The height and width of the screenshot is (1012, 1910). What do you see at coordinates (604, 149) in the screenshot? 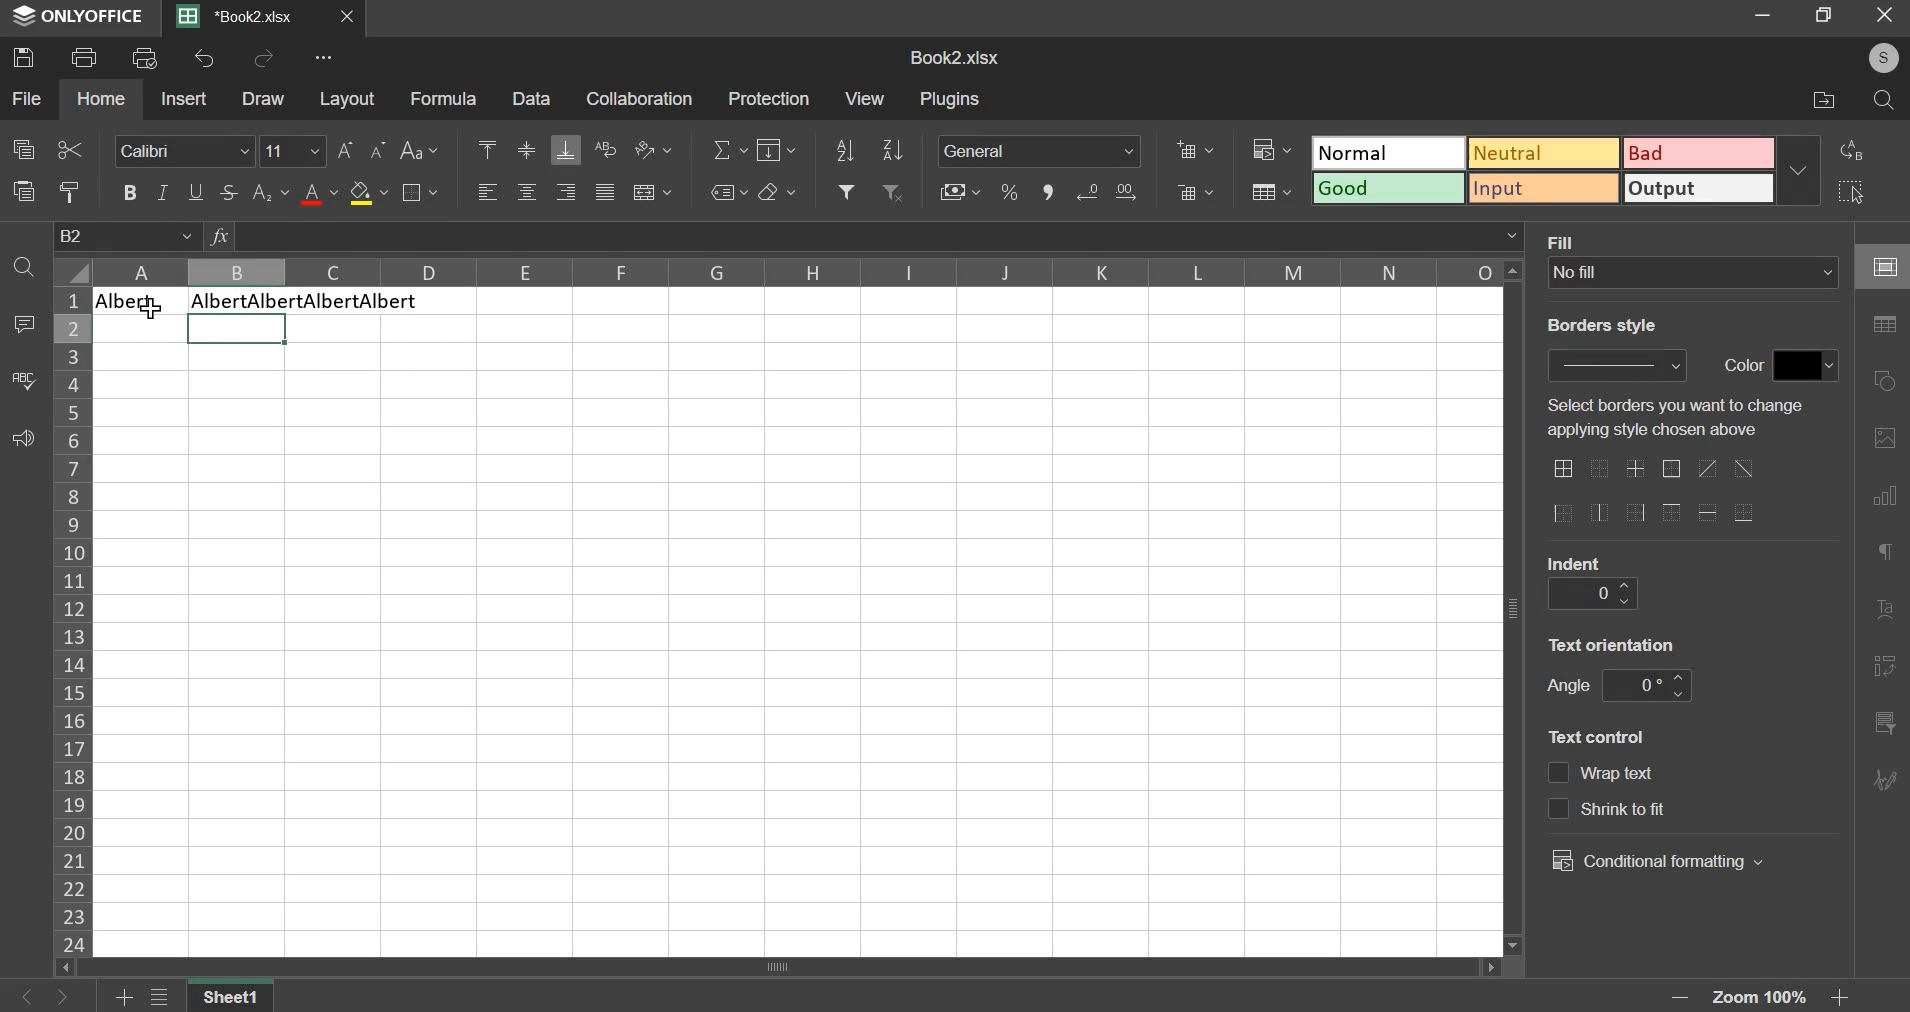
I see `wrap text` at bounding box center [604, 149].